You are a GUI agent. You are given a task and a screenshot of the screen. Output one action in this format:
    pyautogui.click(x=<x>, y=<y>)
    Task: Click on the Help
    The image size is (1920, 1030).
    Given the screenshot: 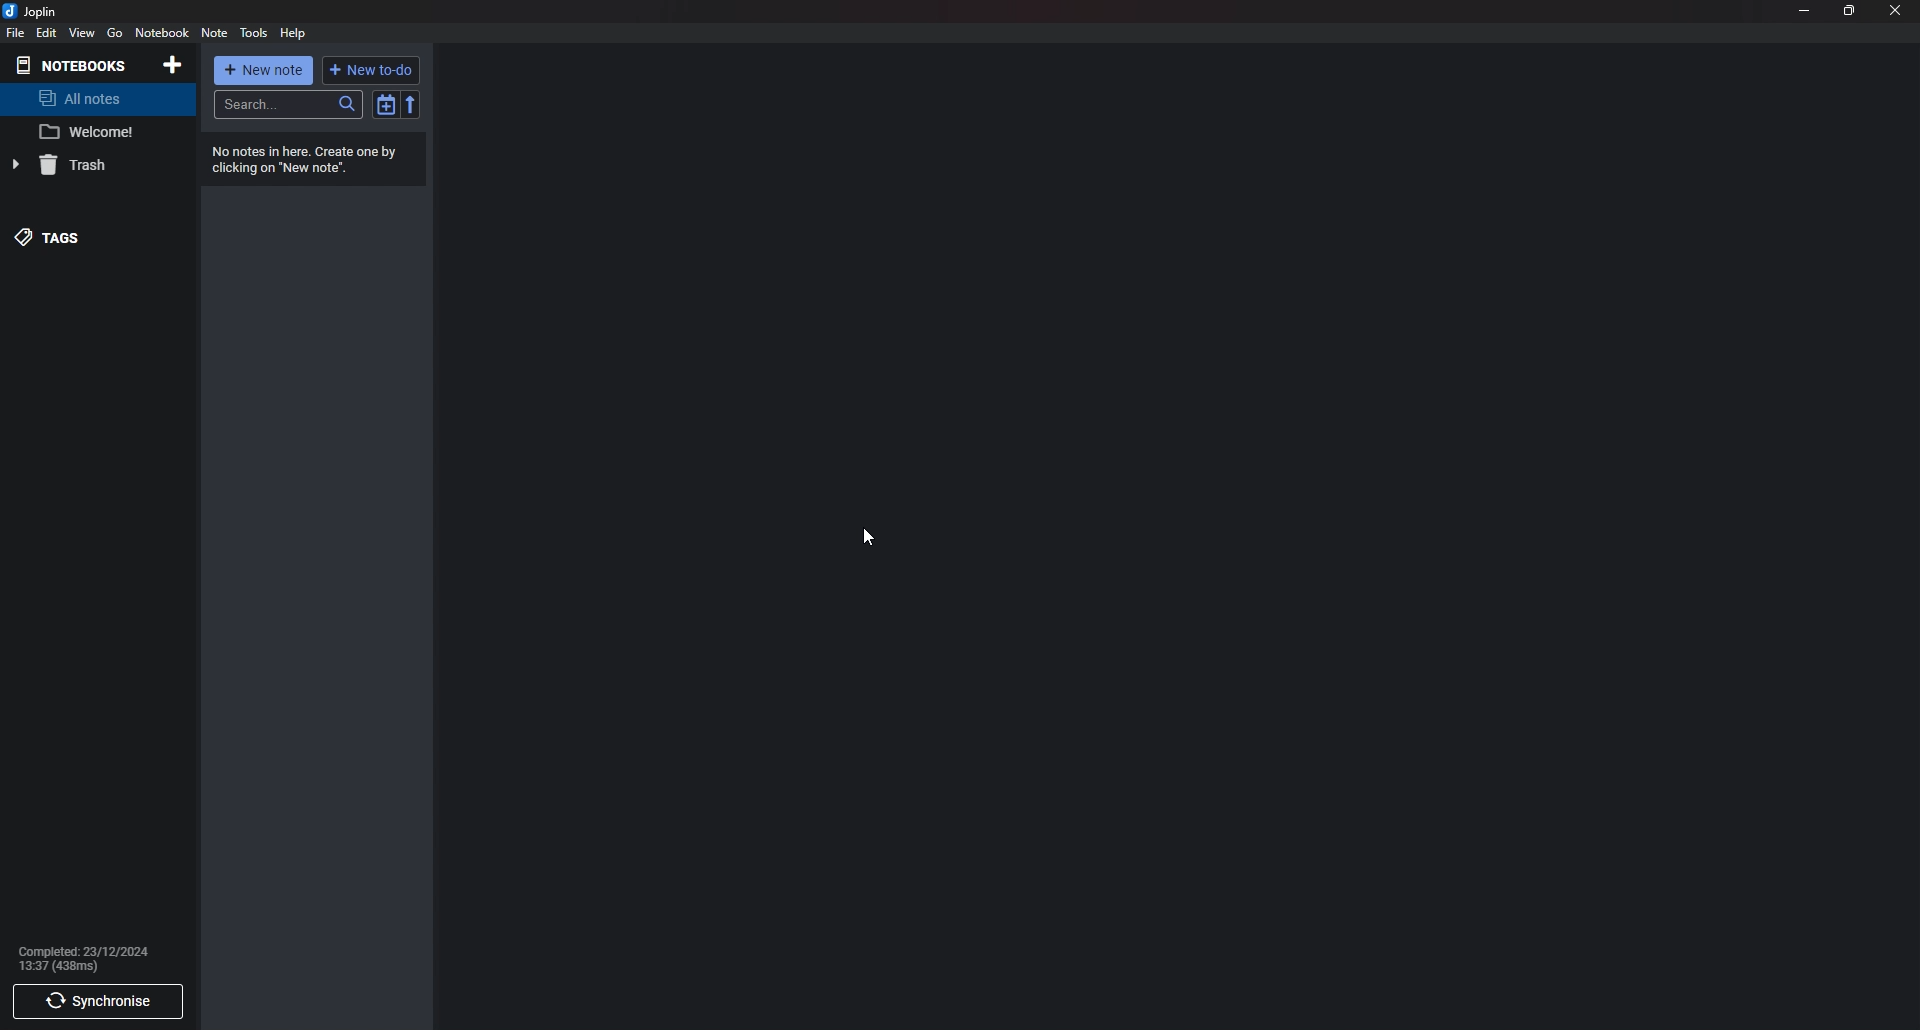 What is the action you would take?
    pyautogui.click(x=293, y=34)
    